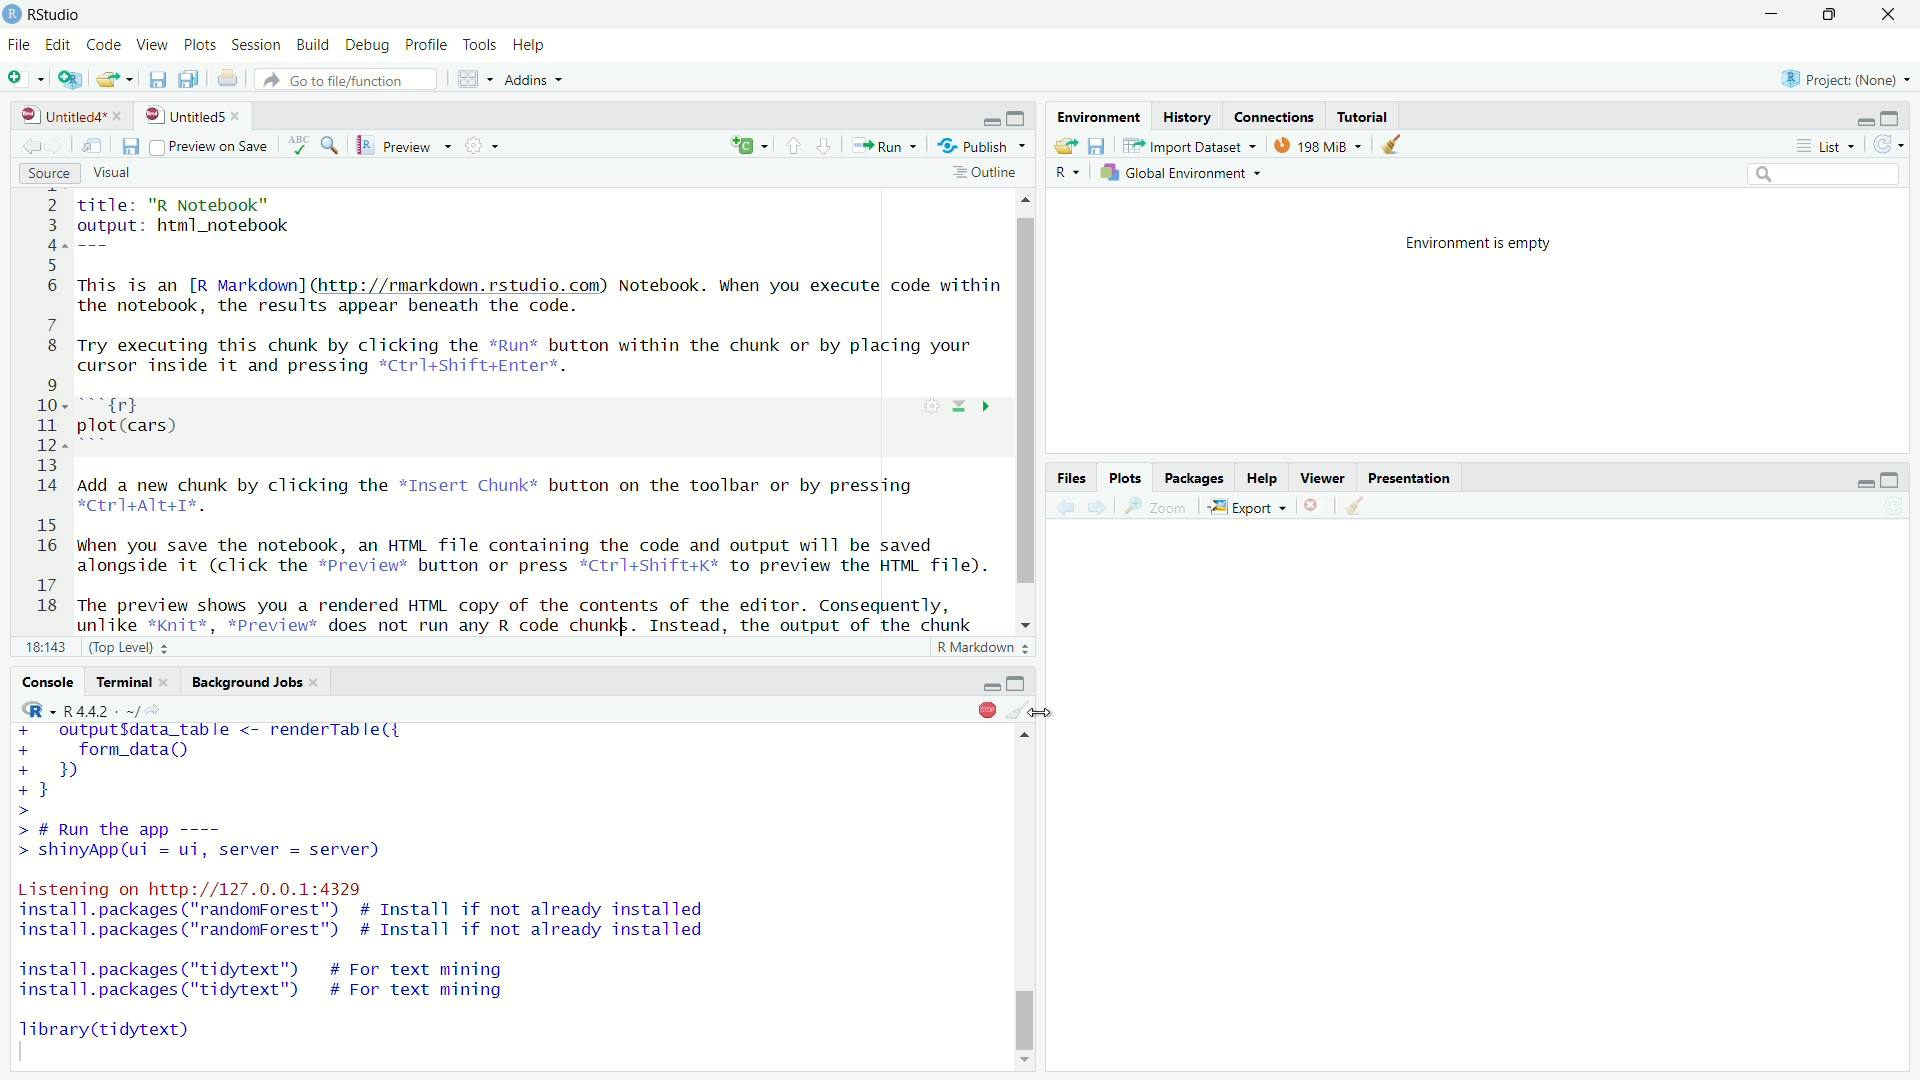 Image resolution: width=1920 pixels, height=1080 pixels. I want to click on Import Dataset , so click(1191, 145).